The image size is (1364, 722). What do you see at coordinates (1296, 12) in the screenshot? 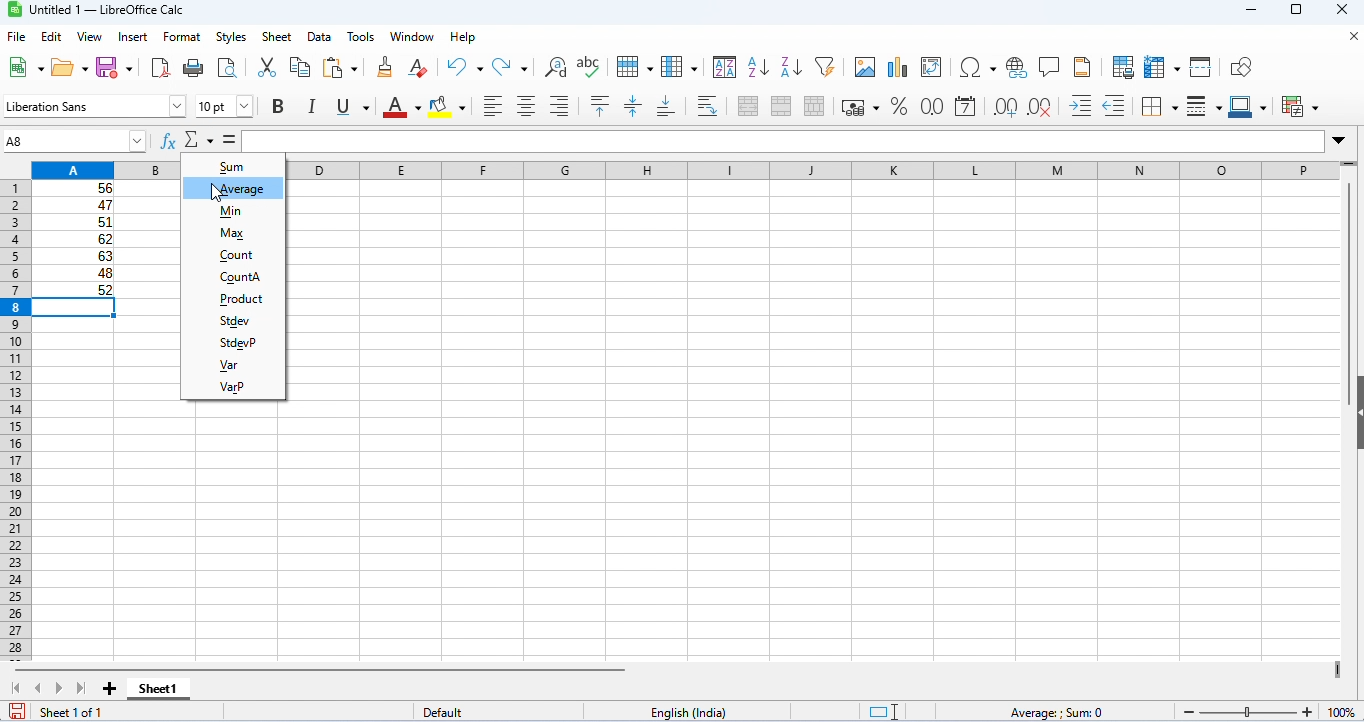
I see `maximize` at bounding box center [1296, 12].